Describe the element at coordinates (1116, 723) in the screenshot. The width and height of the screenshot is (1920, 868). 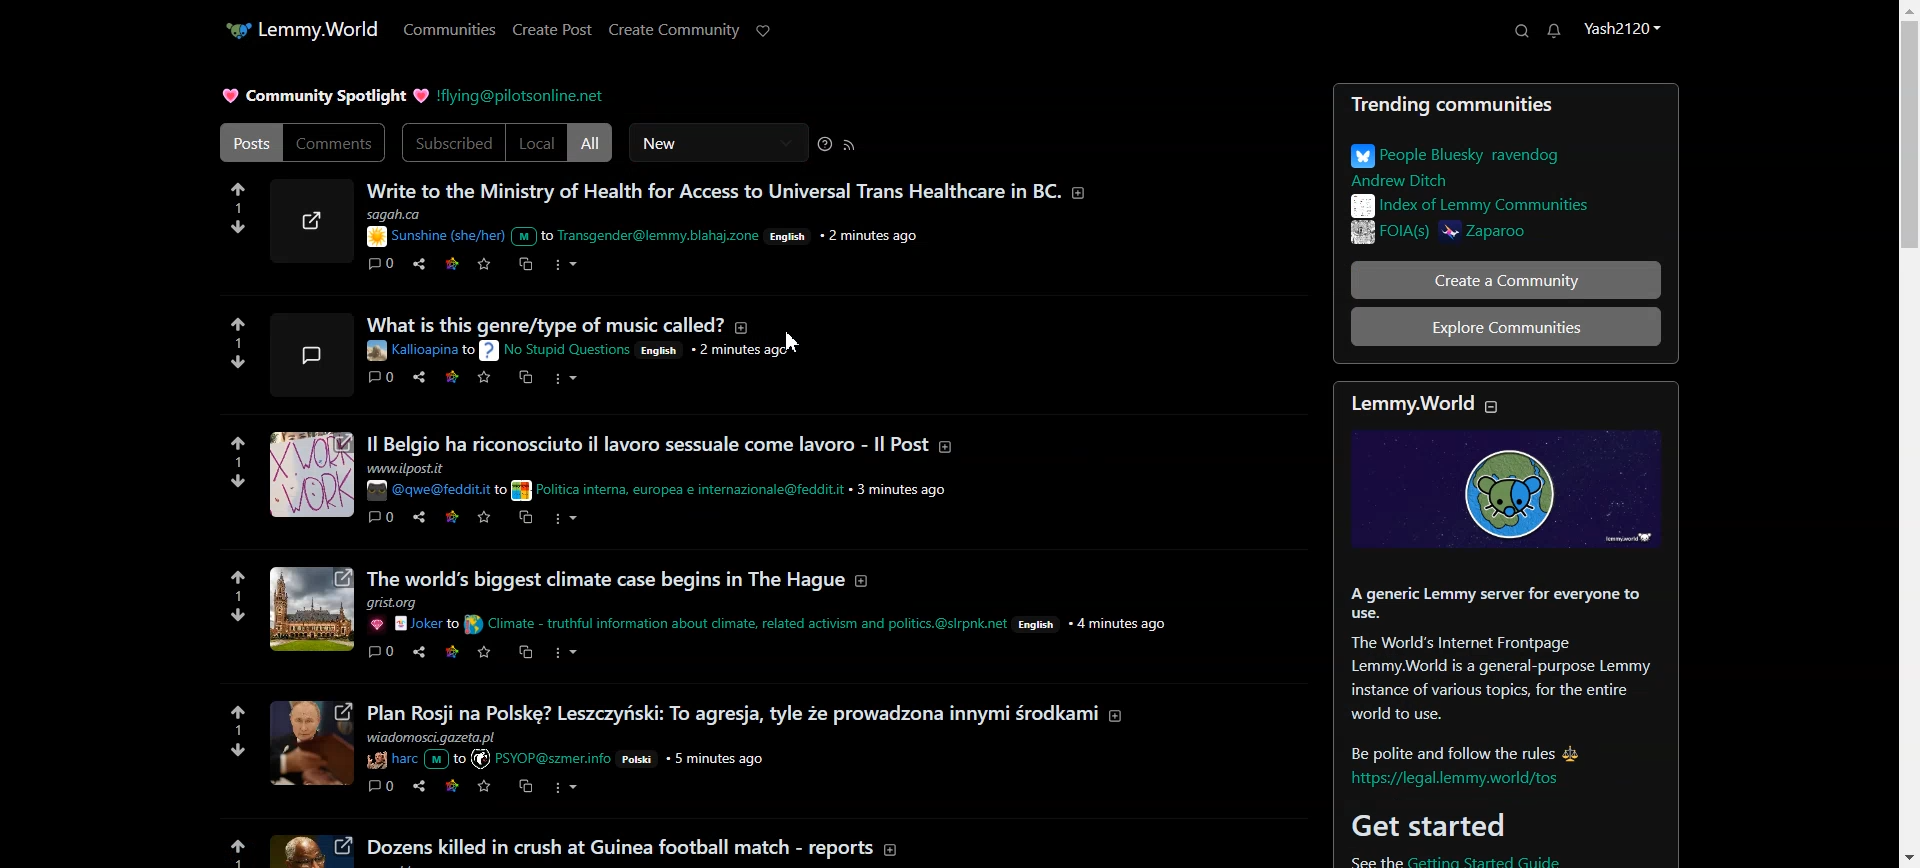
I see `about` at that location.